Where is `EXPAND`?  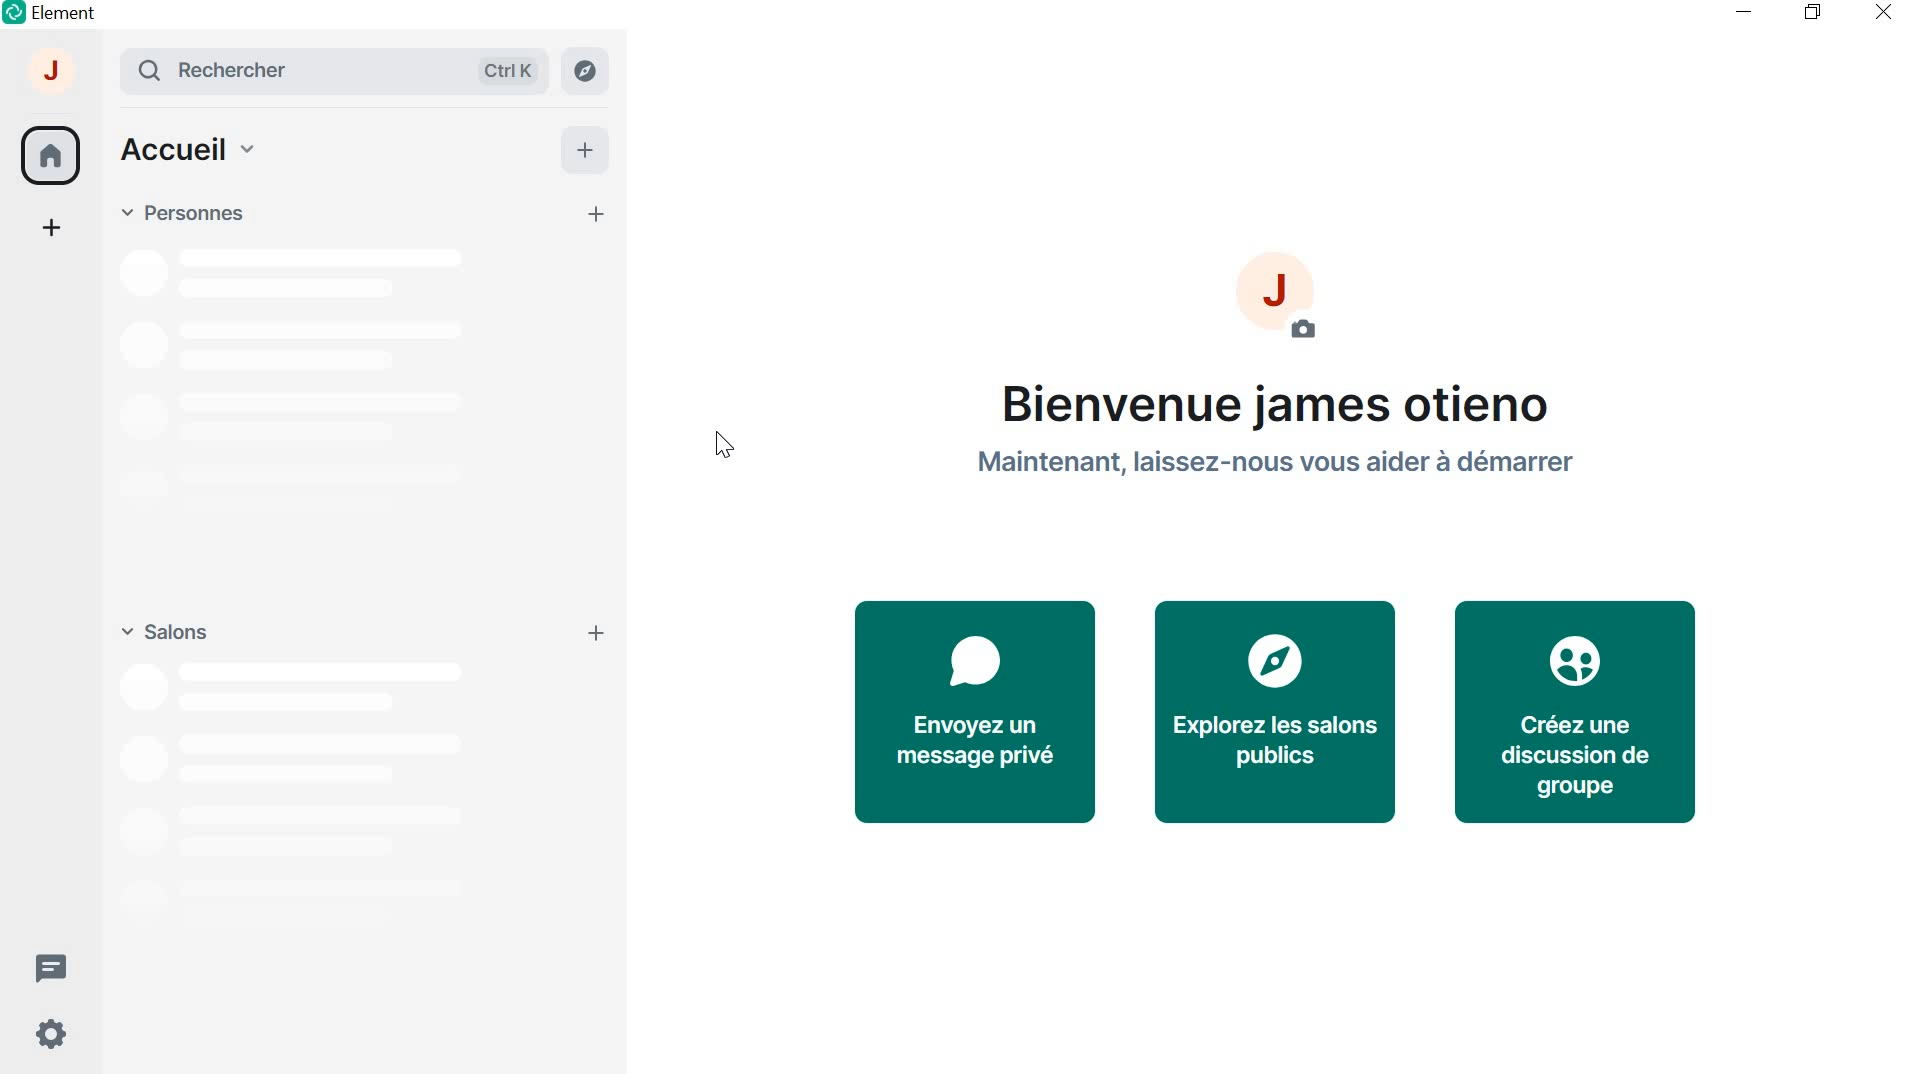
EXPAND is located at coordinates (104, 70).